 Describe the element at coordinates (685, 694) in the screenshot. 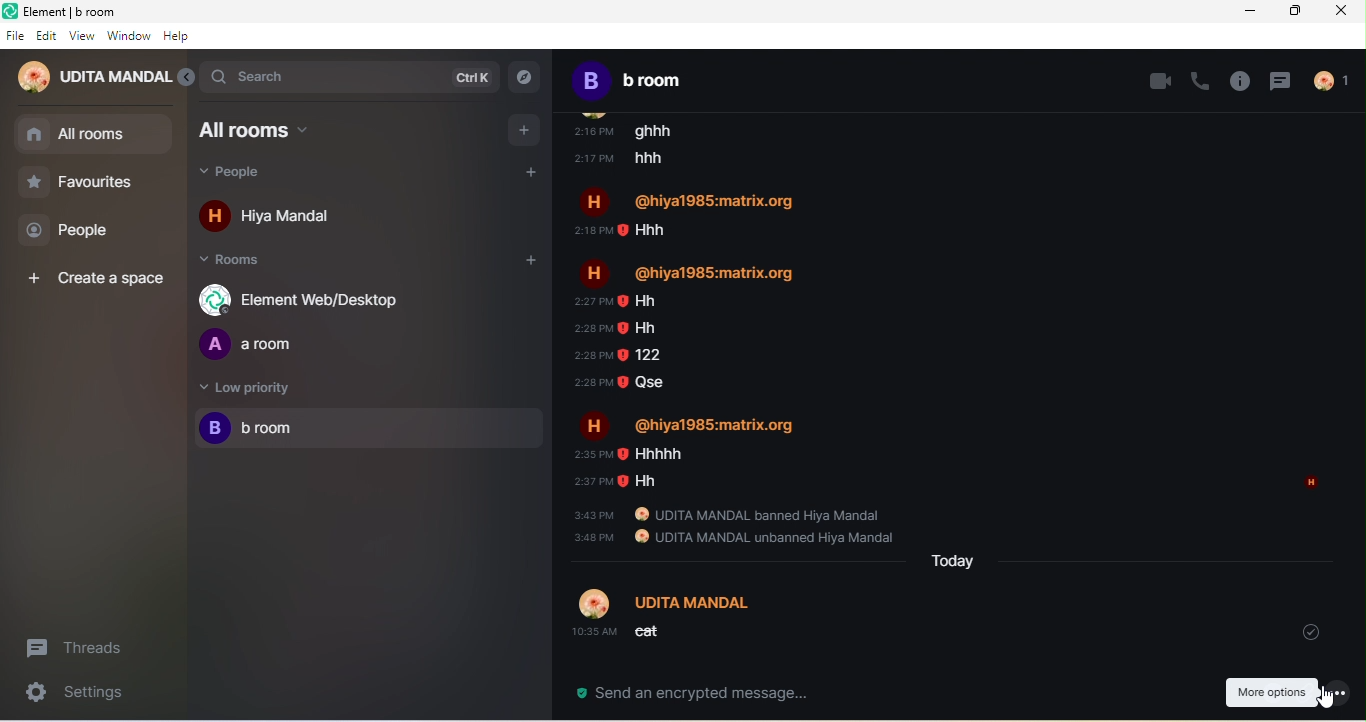

I see `send a encrypted message` at that location.